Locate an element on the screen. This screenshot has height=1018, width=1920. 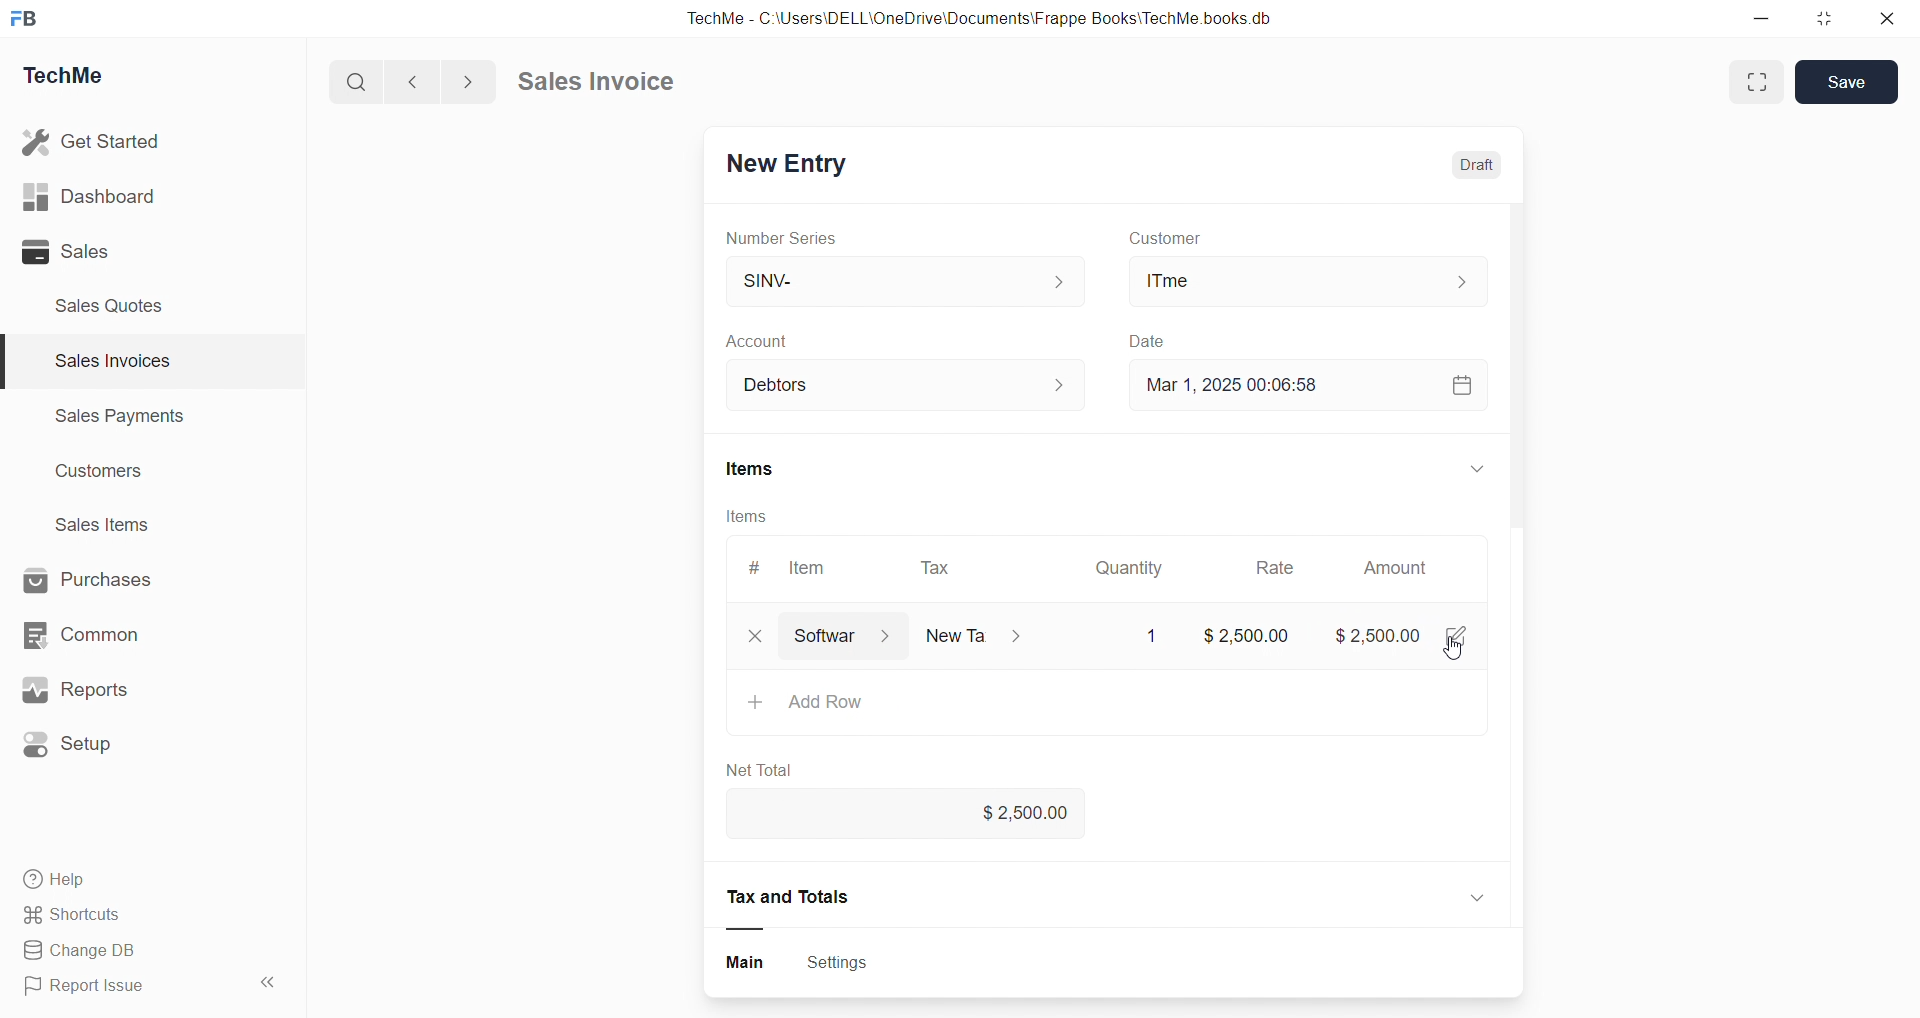
8 Sales is located at coordinates (70, 251).